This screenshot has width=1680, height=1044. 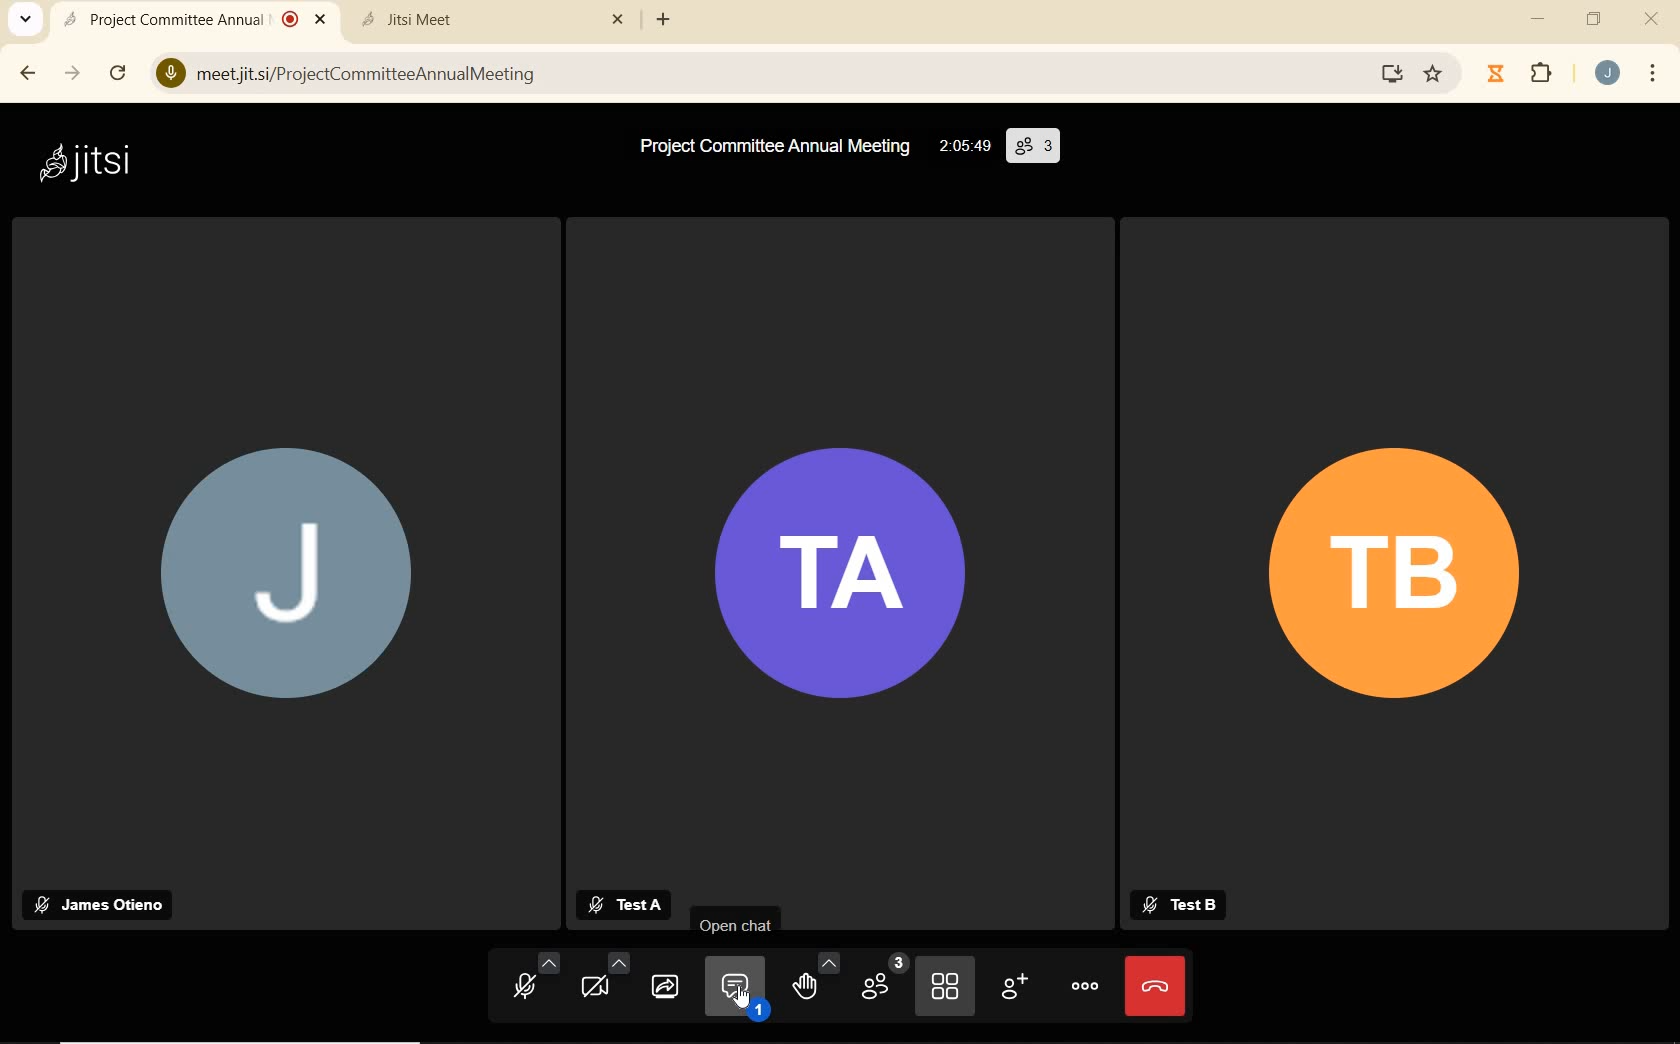 I want to click on camera, so click(x=605, y=976).